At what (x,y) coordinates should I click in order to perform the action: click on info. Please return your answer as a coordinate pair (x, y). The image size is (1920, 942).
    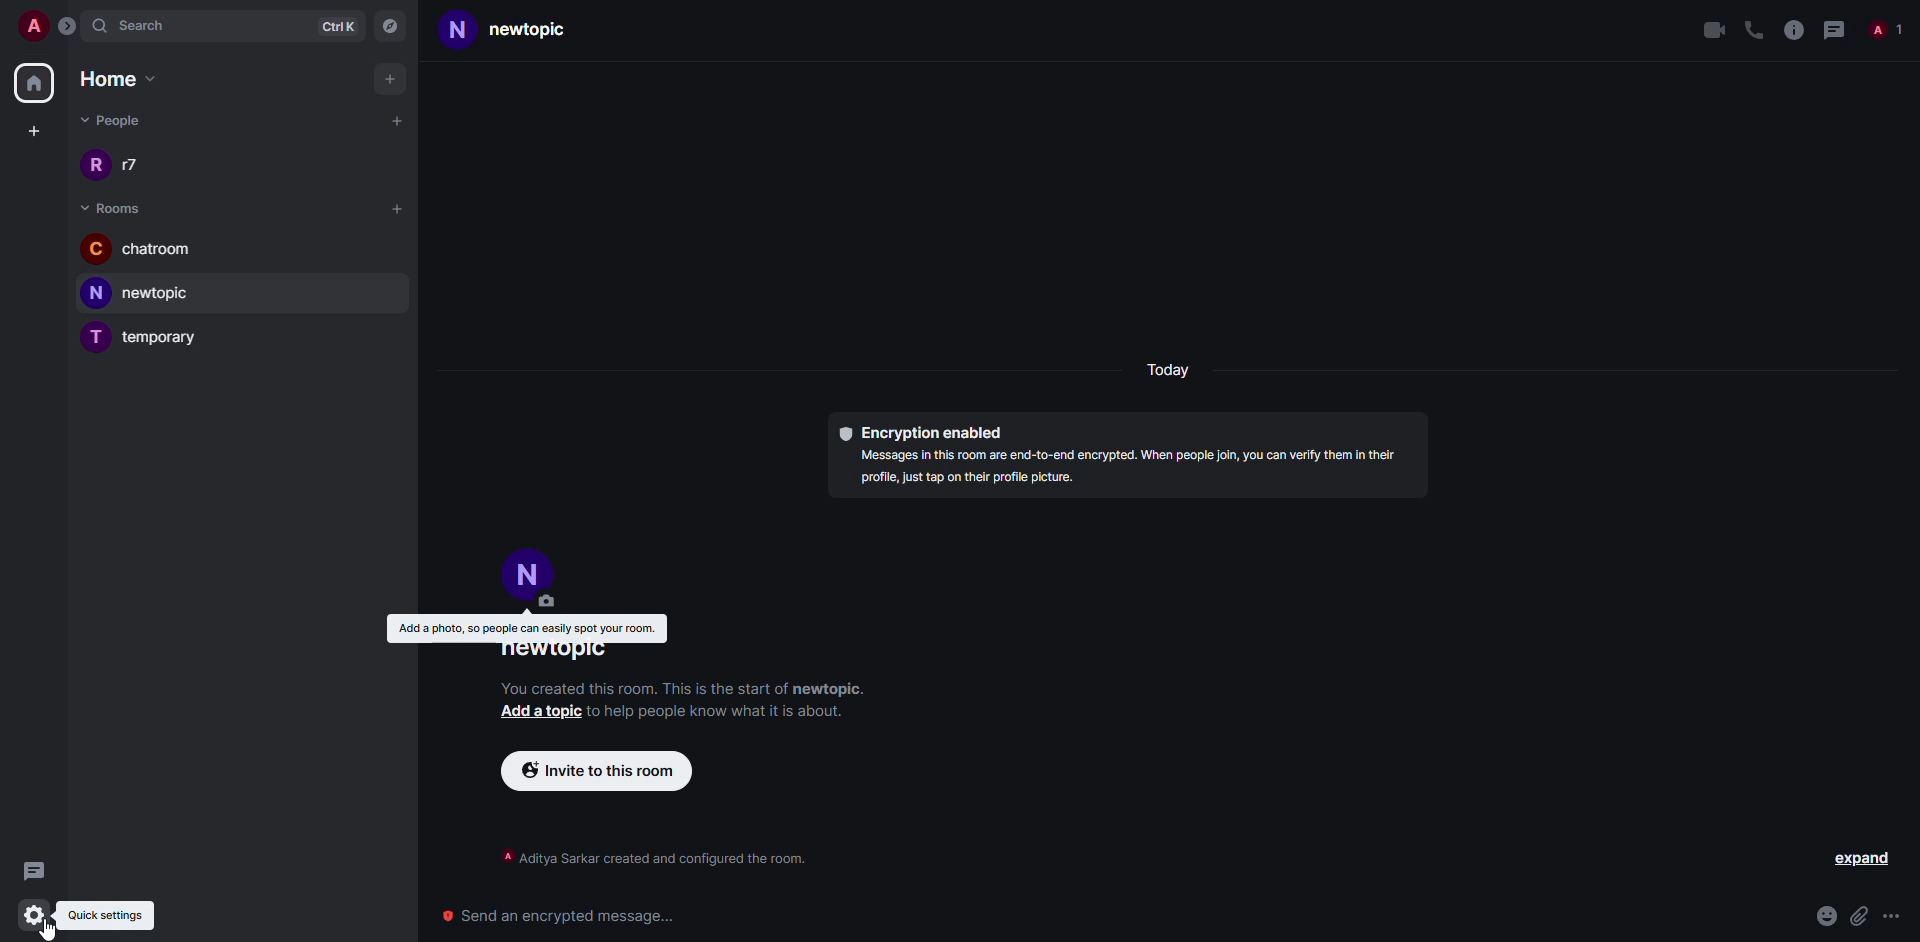
    Looking at the image, I should click on (657, 855).